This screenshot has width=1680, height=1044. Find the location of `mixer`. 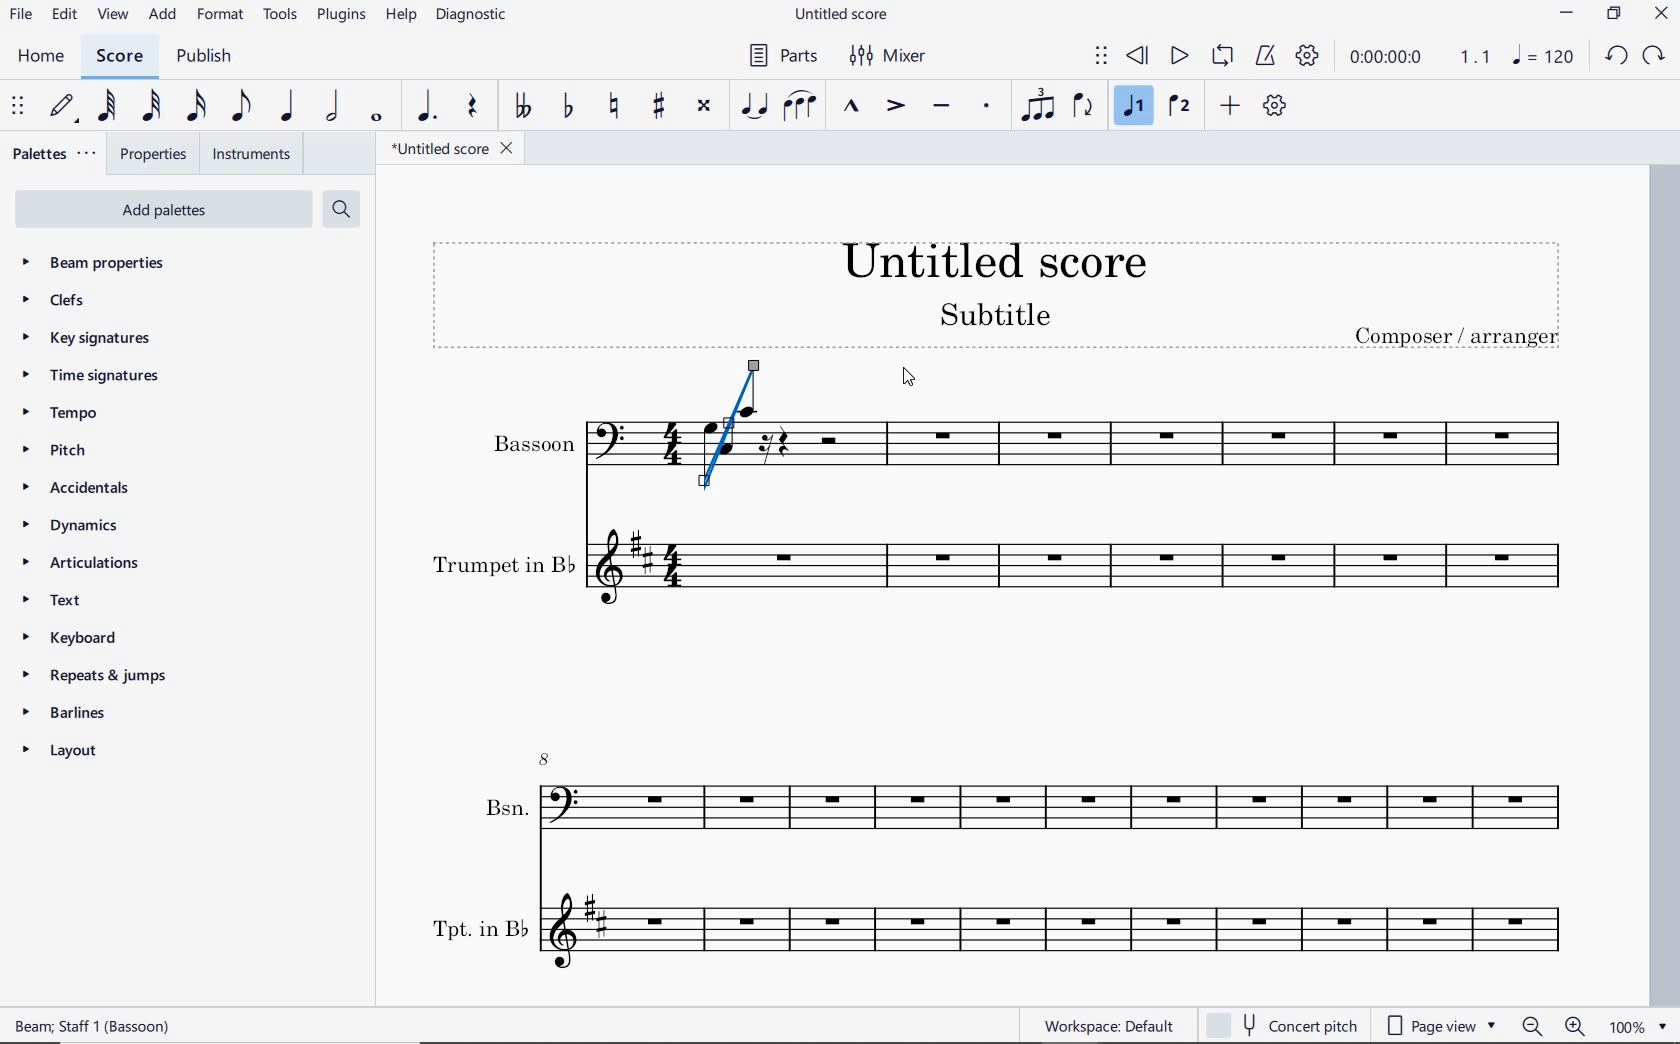

mixer is located at coordinates (889, 57).